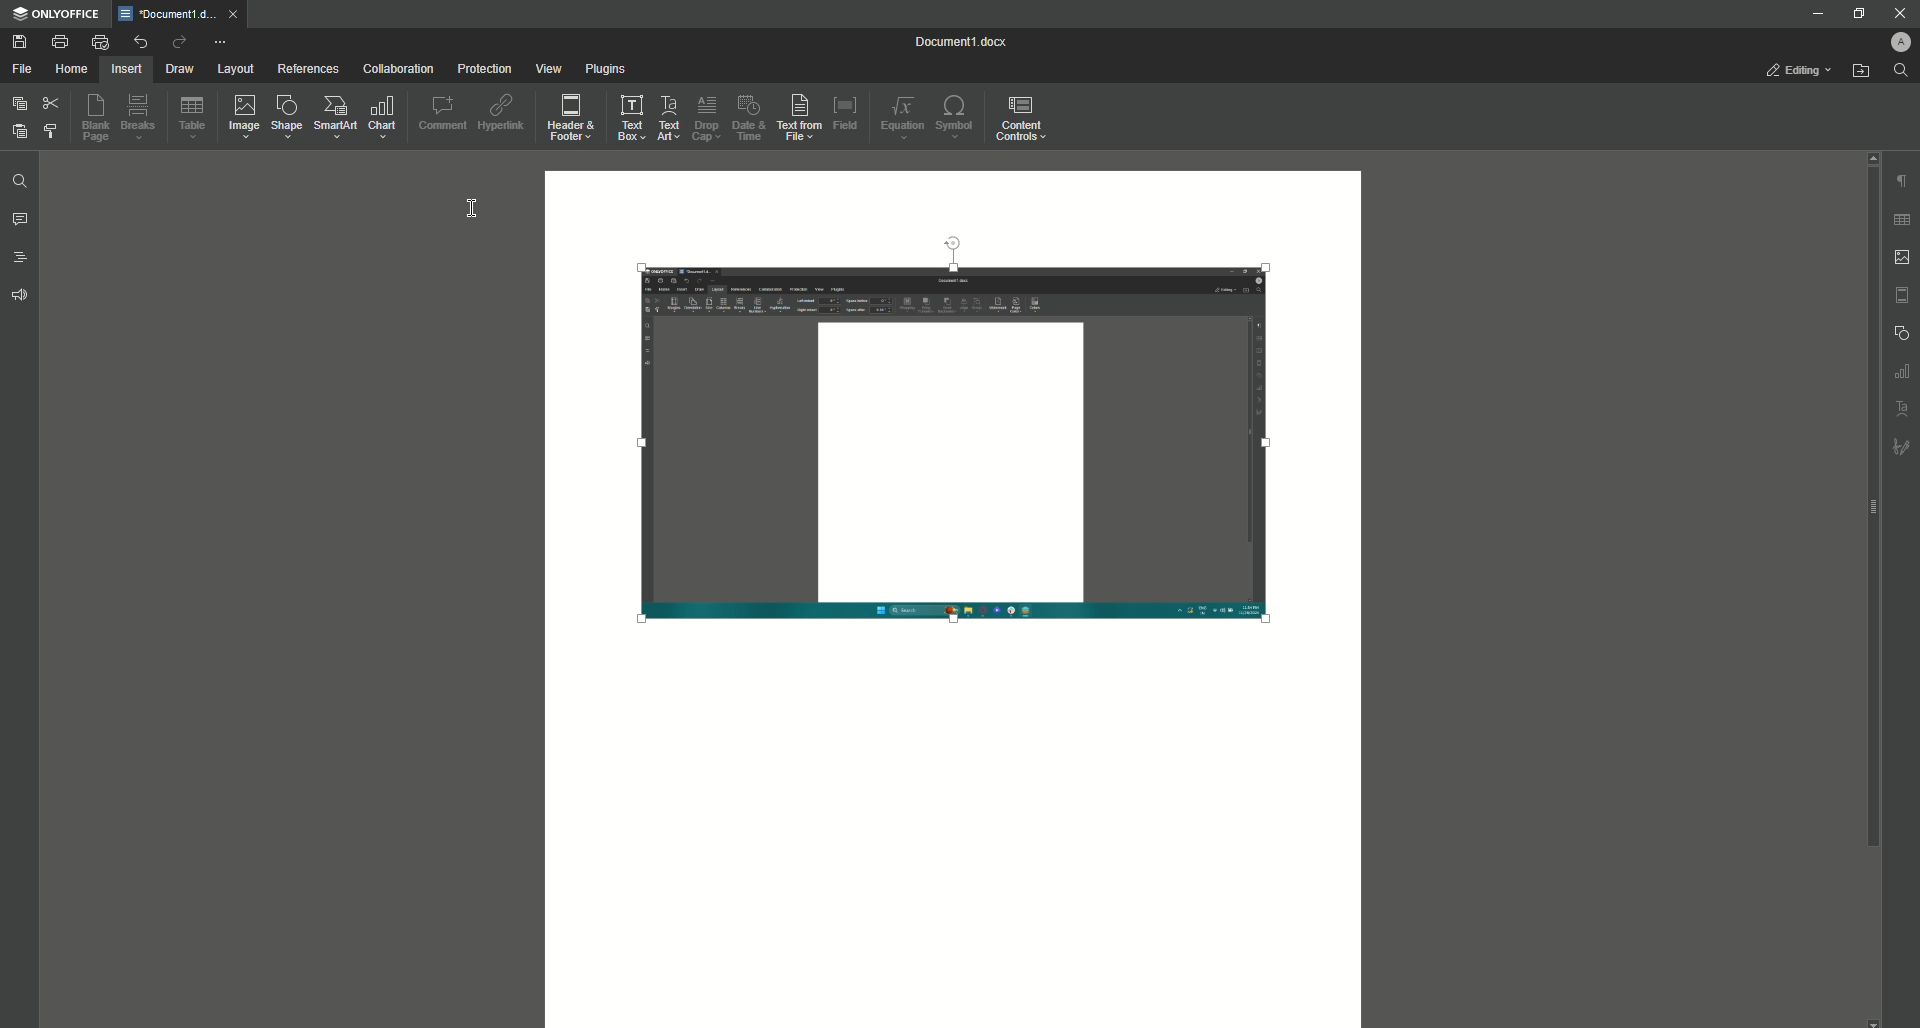 This screenshot has width=1920, height=1028. What do you see at coordinates (484, 69) in the screenshot?
I see `Protection` at bounding box center [484, 69].